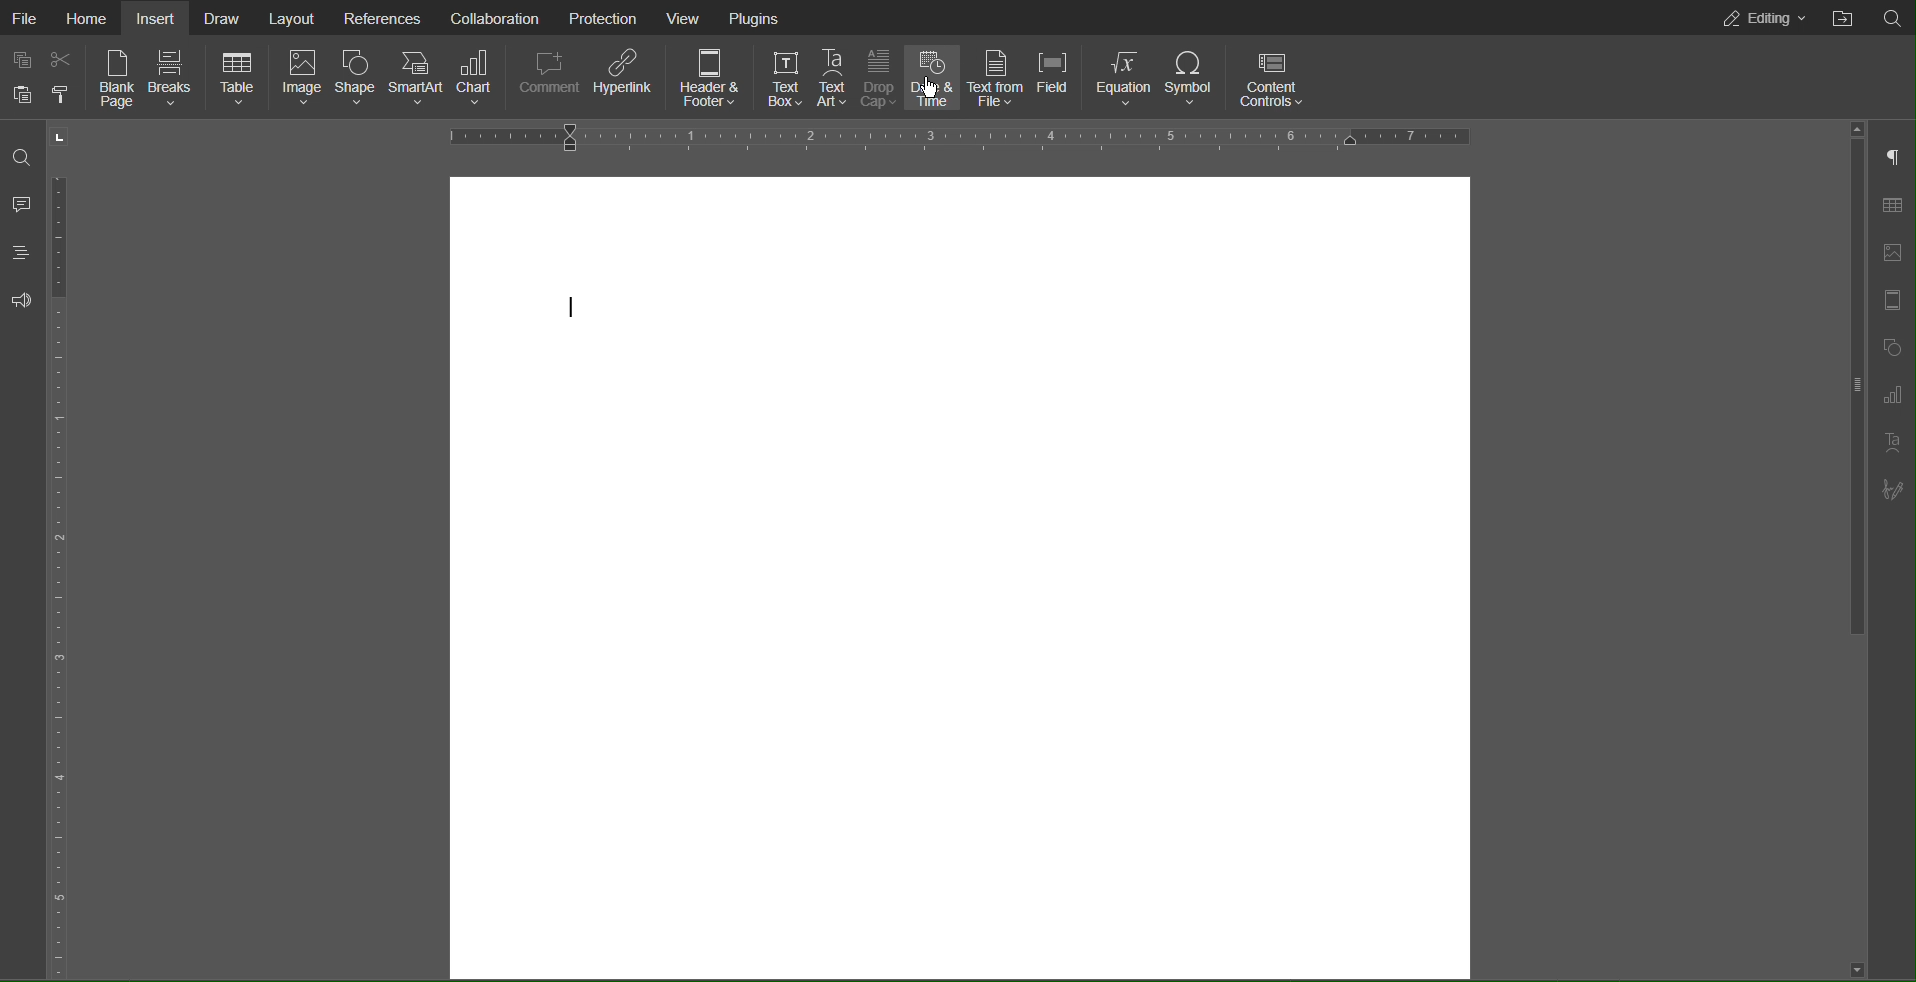  I want to click on Open File Location, so click(1893, 17).